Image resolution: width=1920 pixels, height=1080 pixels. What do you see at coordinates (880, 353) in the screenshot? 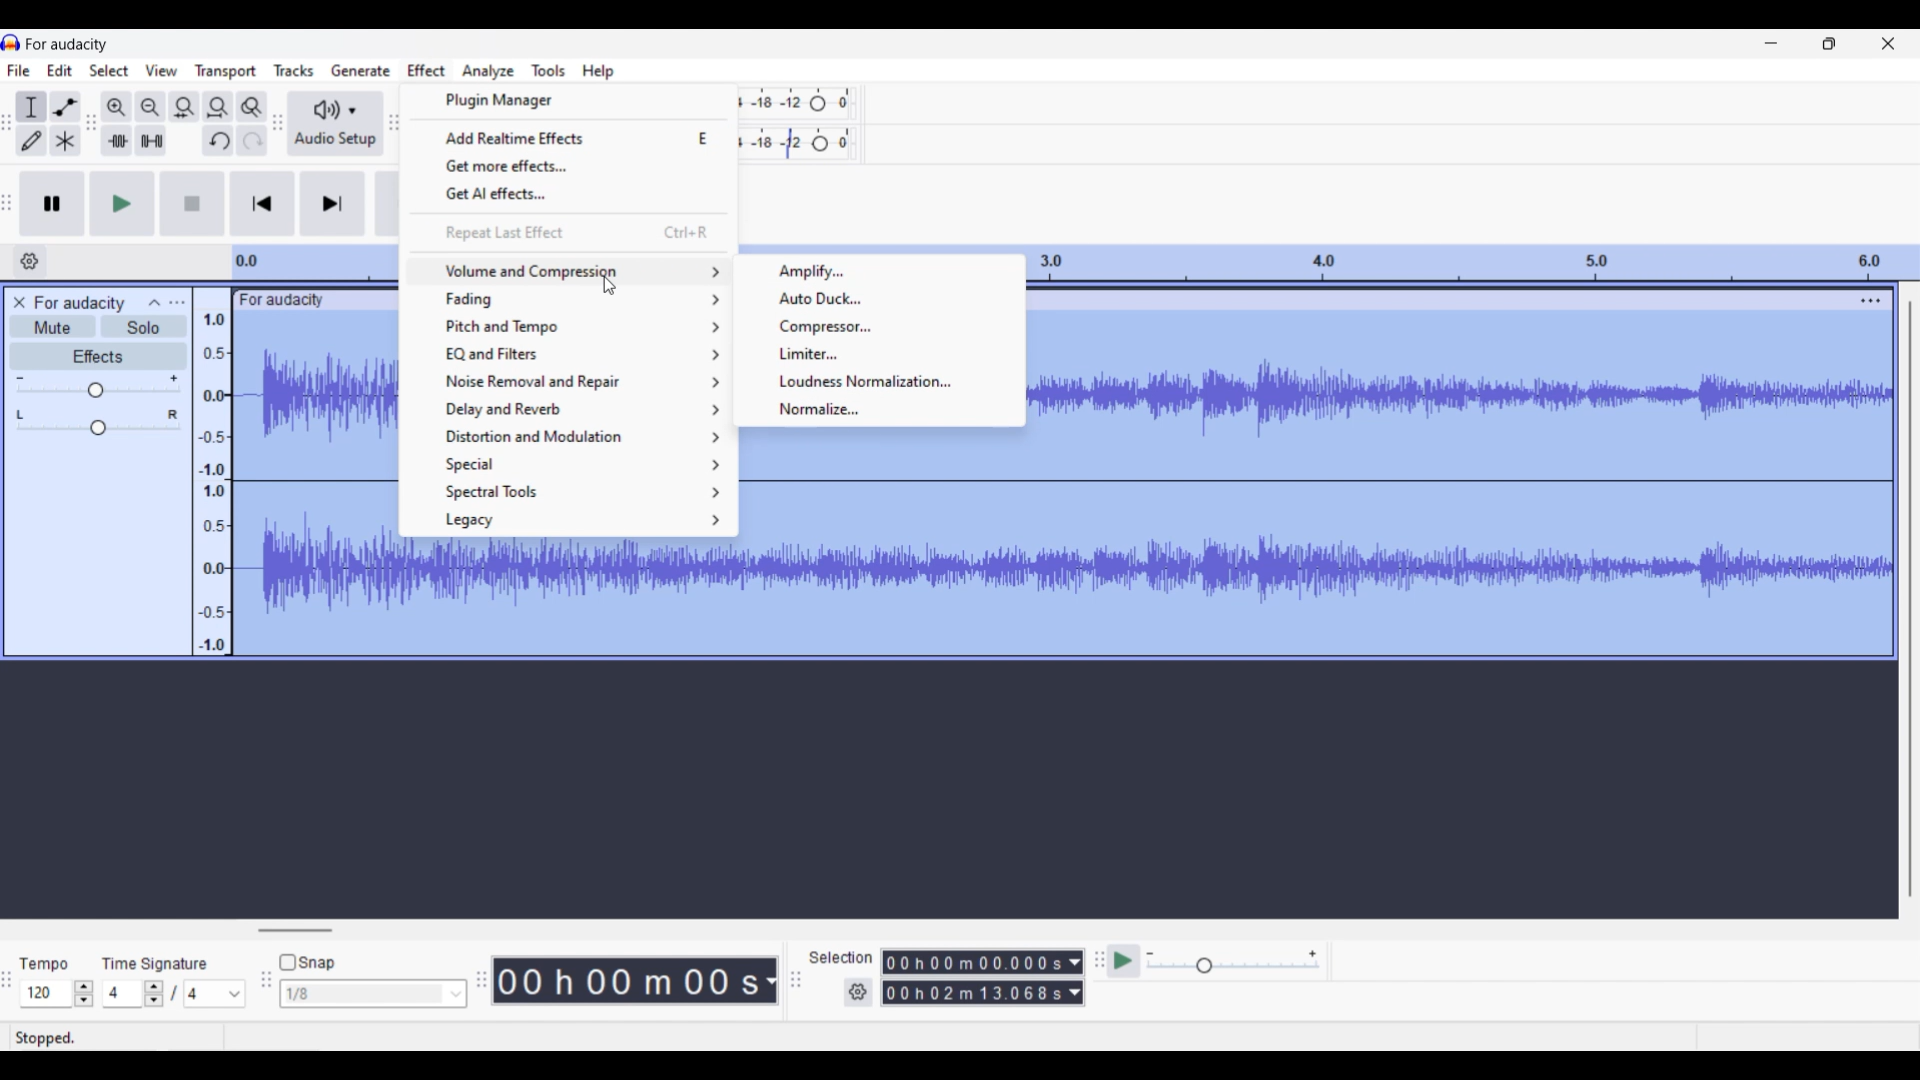
I see `Limiter` at bounding box center [880, 353].